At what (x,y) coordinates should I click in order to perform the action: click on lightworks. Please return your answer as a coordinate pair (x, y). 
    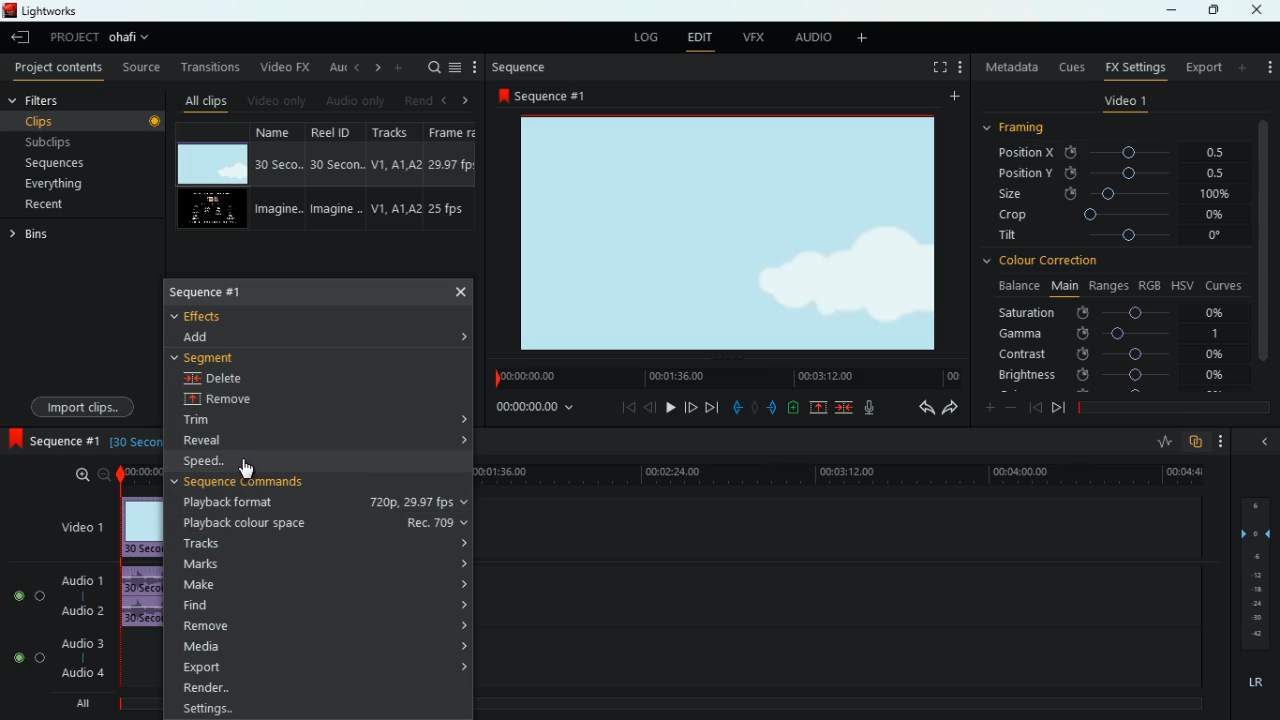
    Looking at the image, I should click on (65, 10).